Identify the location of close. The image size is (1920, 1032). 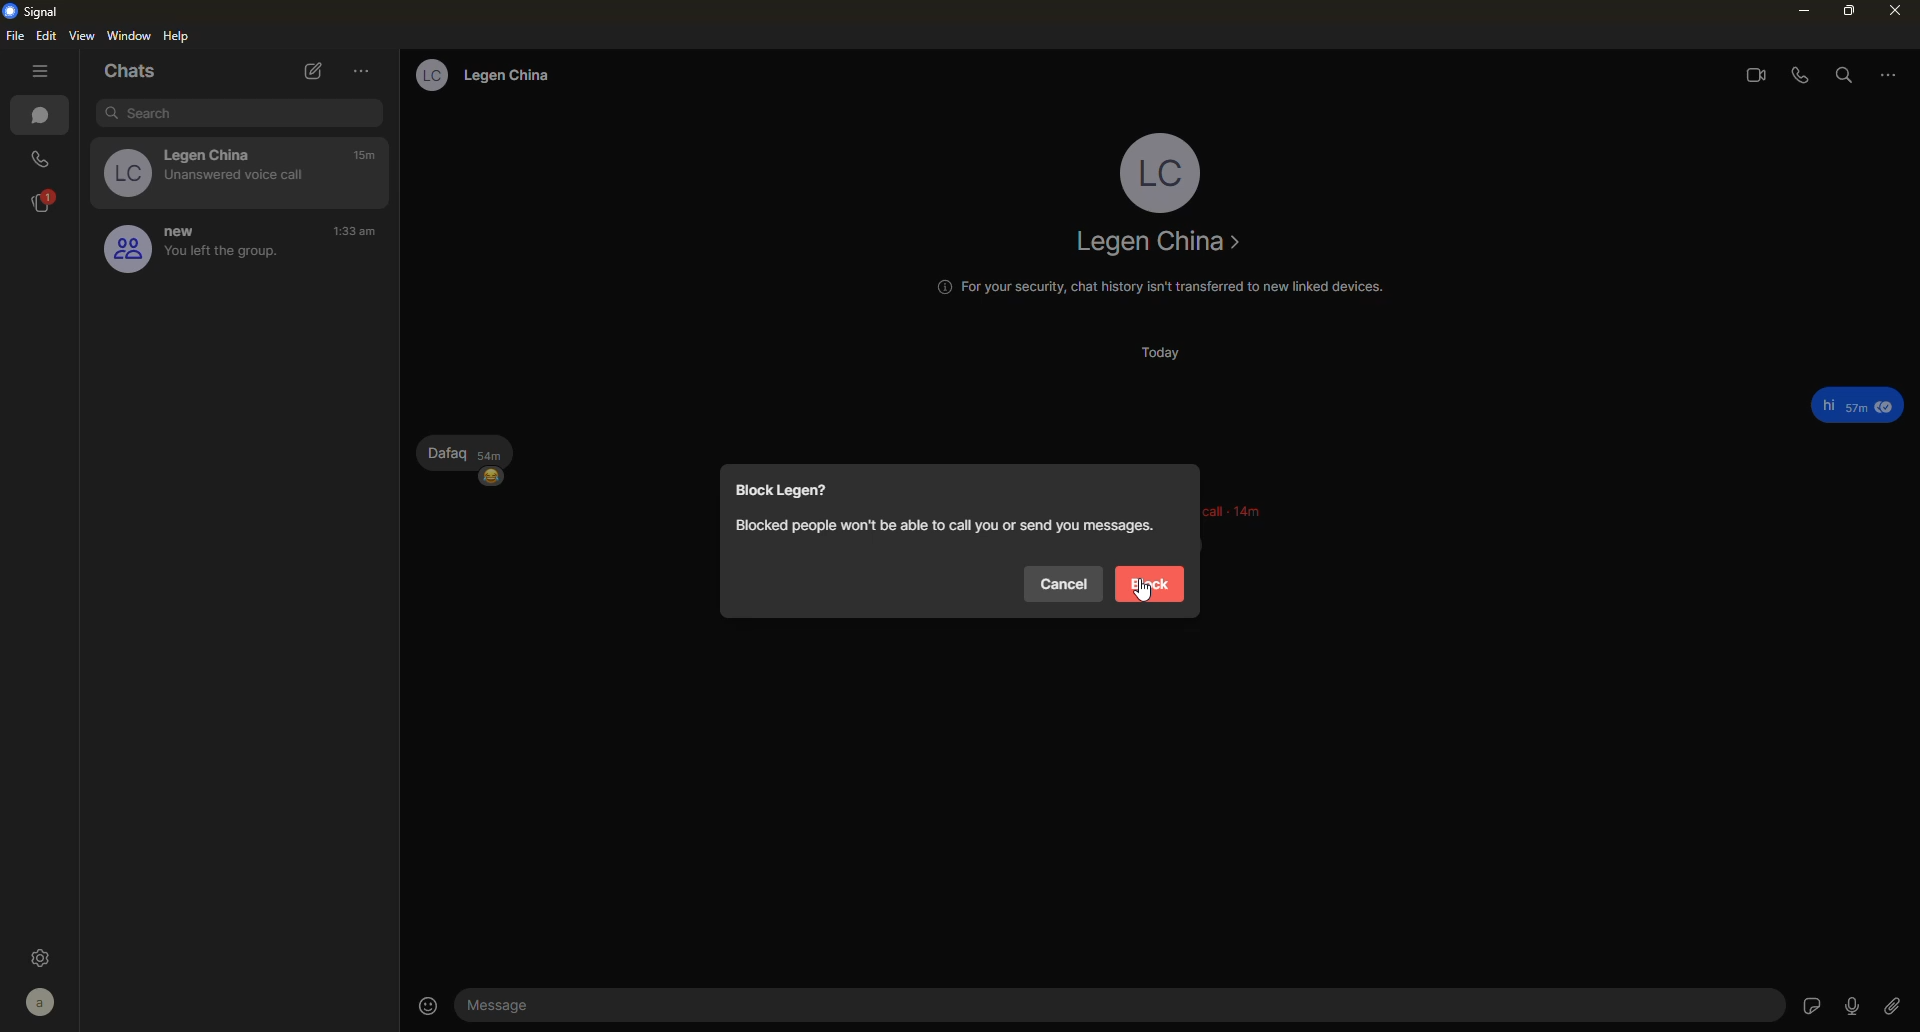
(1888, 10).